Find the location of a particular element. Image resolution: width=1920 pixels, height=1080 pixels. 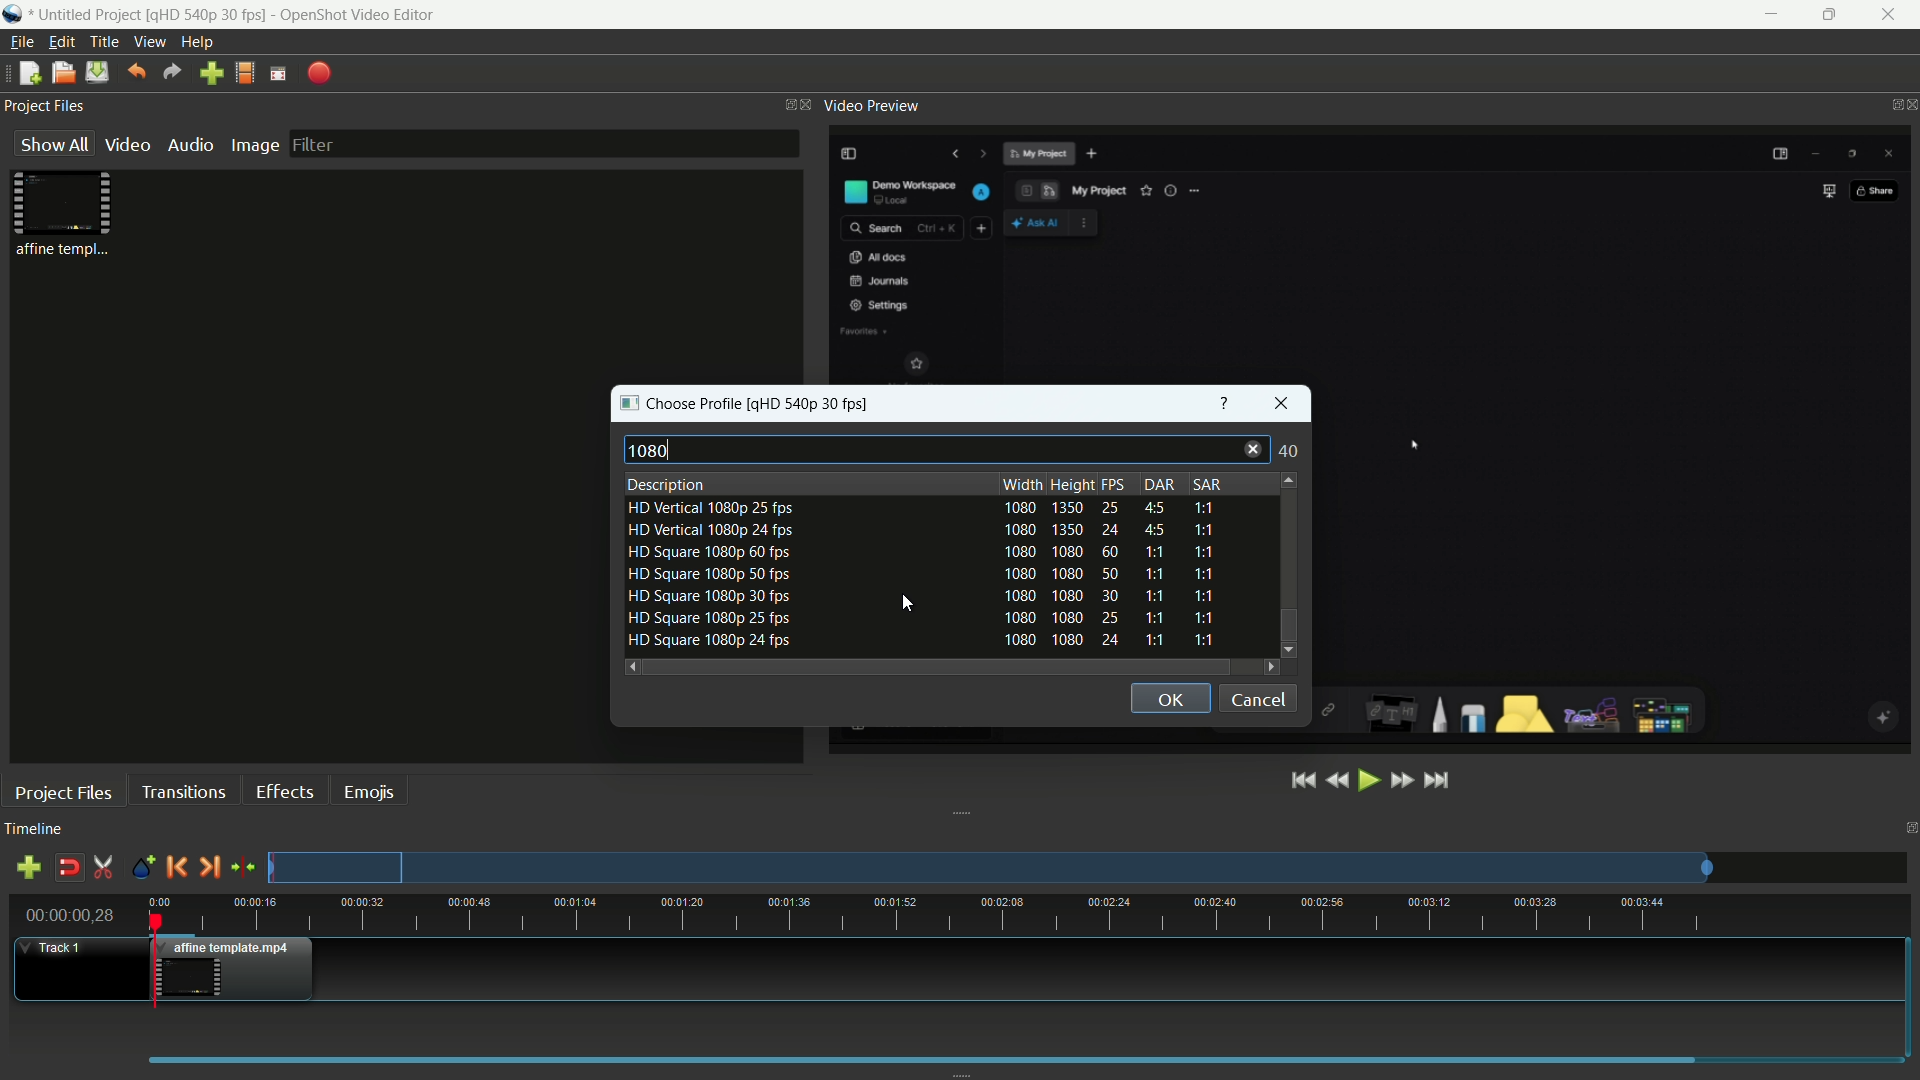

profile-3 is located at coordinates (920, 554).